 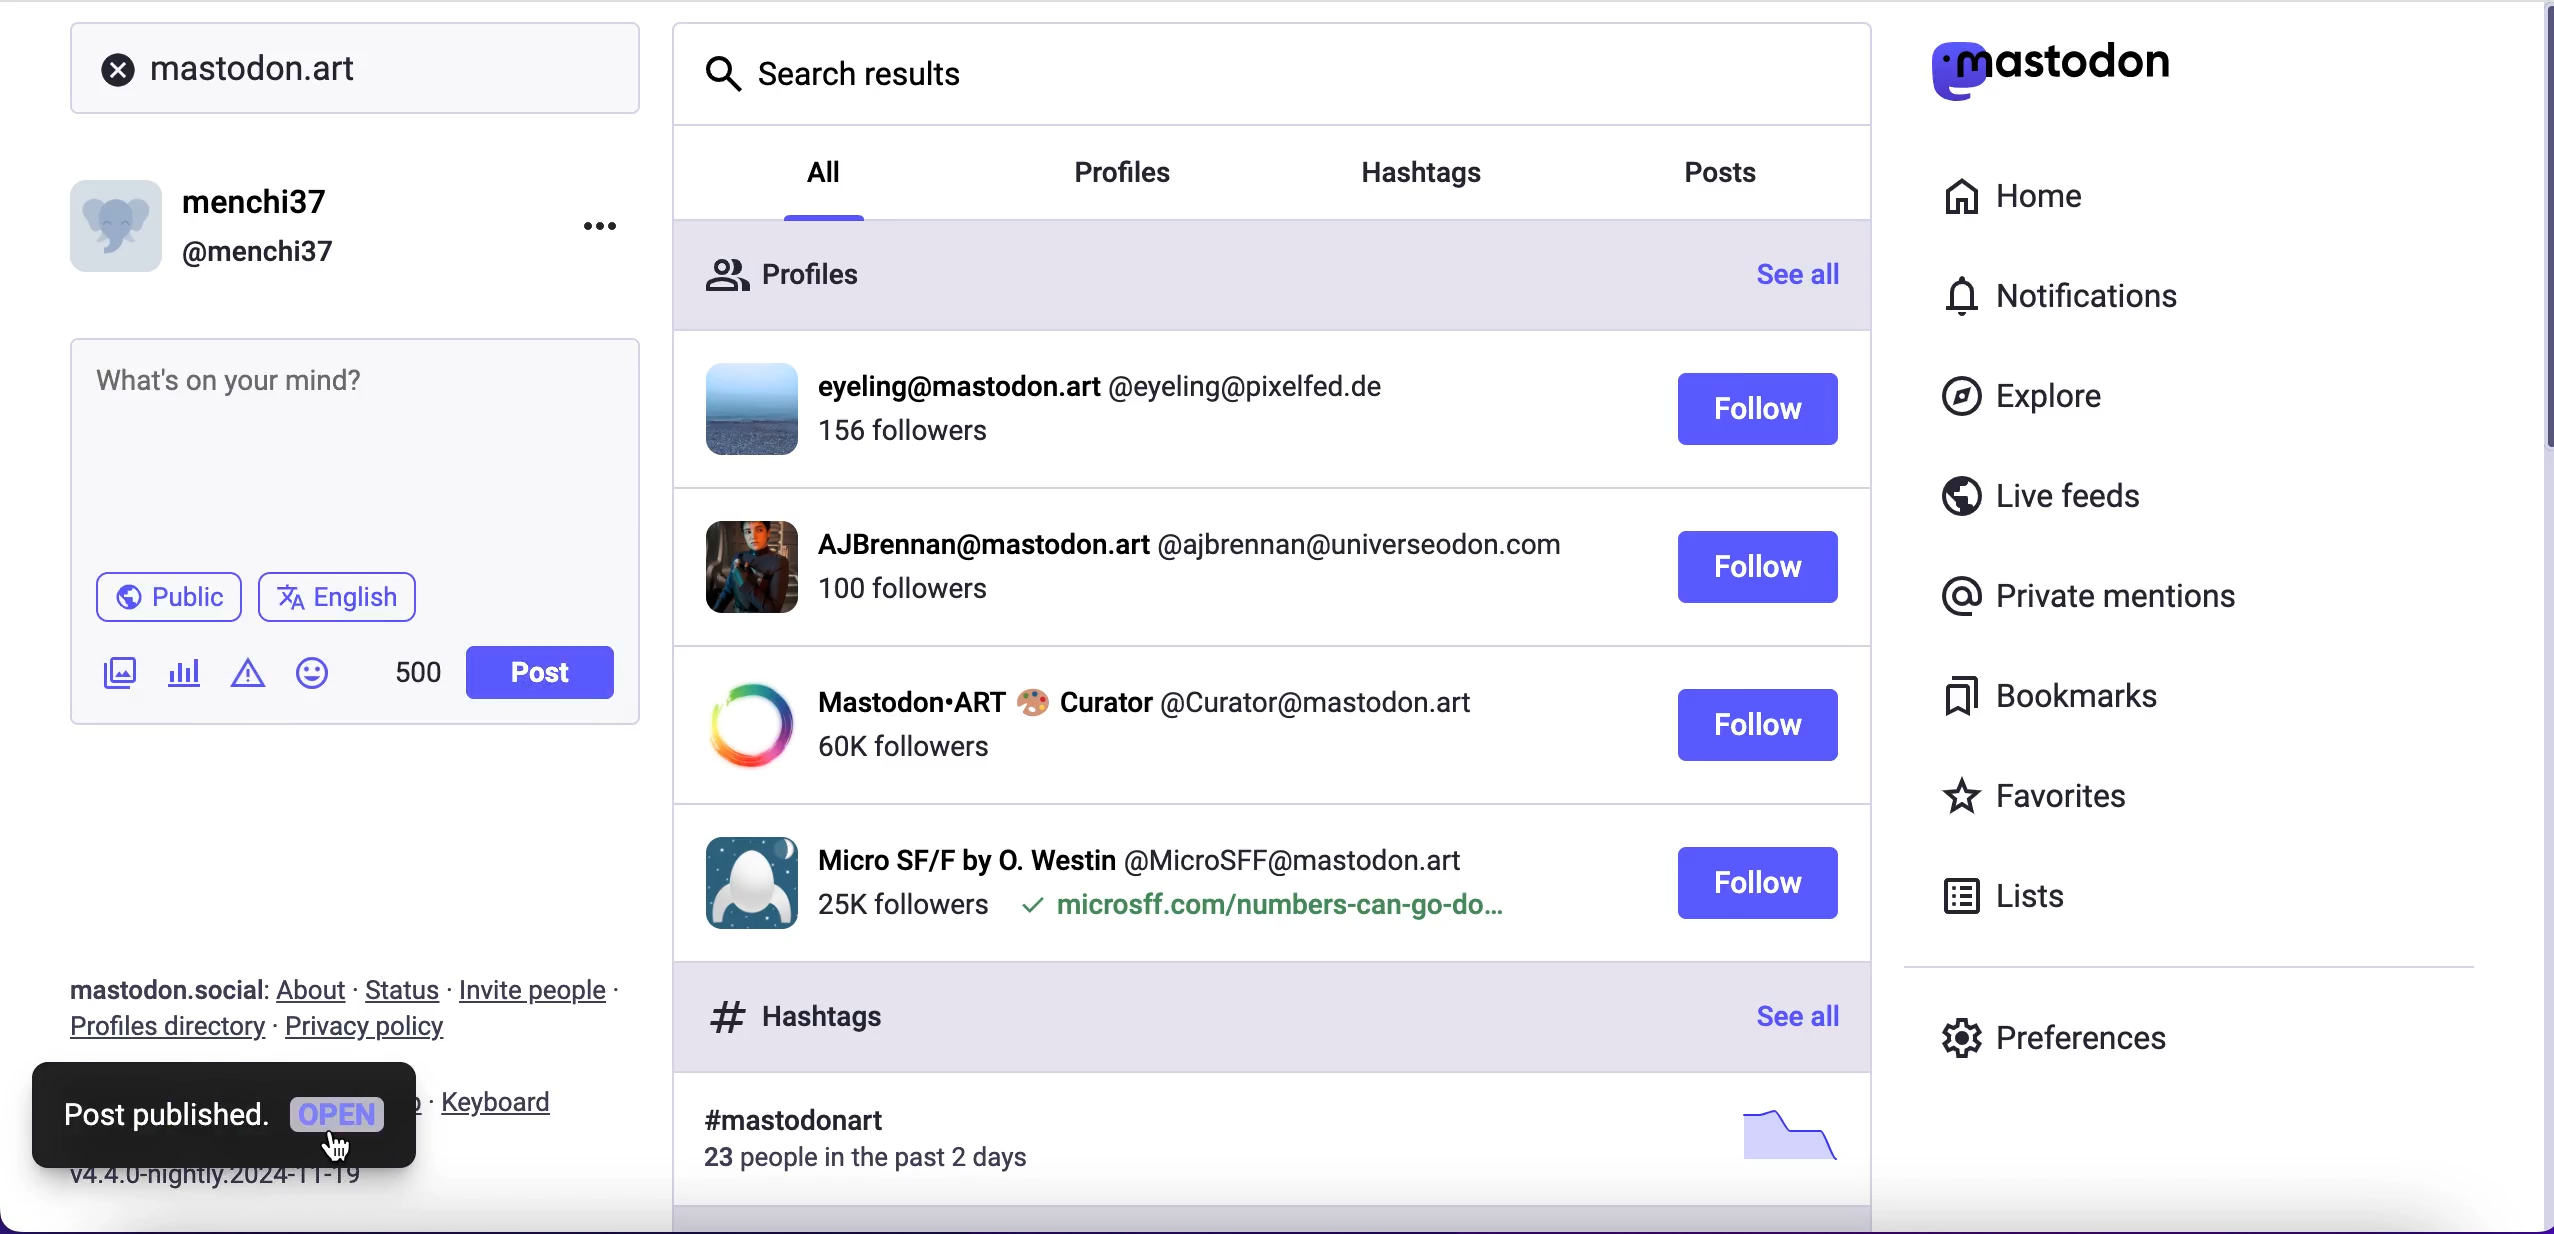 What do you see at coordinates (230, 65) in the screenshot?
I see `mastodon.art` at bounding box center [230, 65].